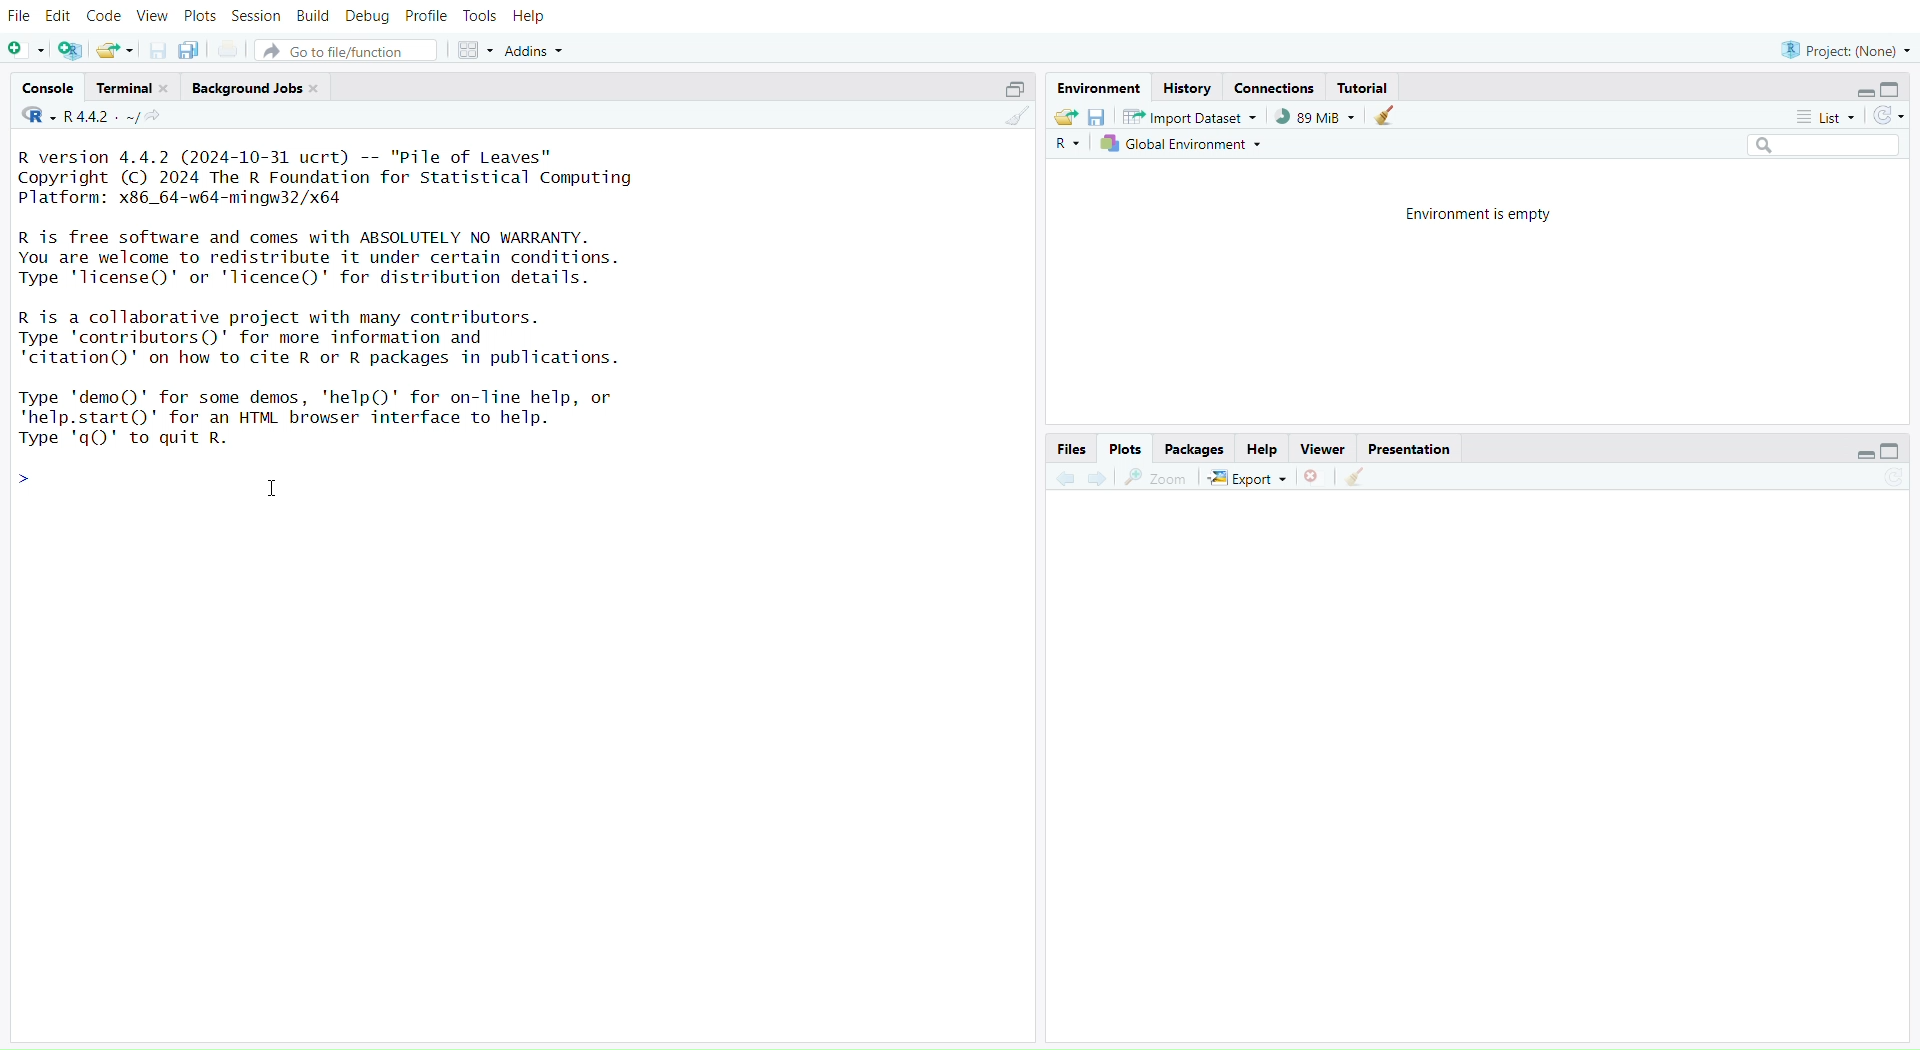 The width and height of the screenshot is (1920, 1050). Describe the element at coordinates (1073, 144) in the screenshot. I see `R` at that location.